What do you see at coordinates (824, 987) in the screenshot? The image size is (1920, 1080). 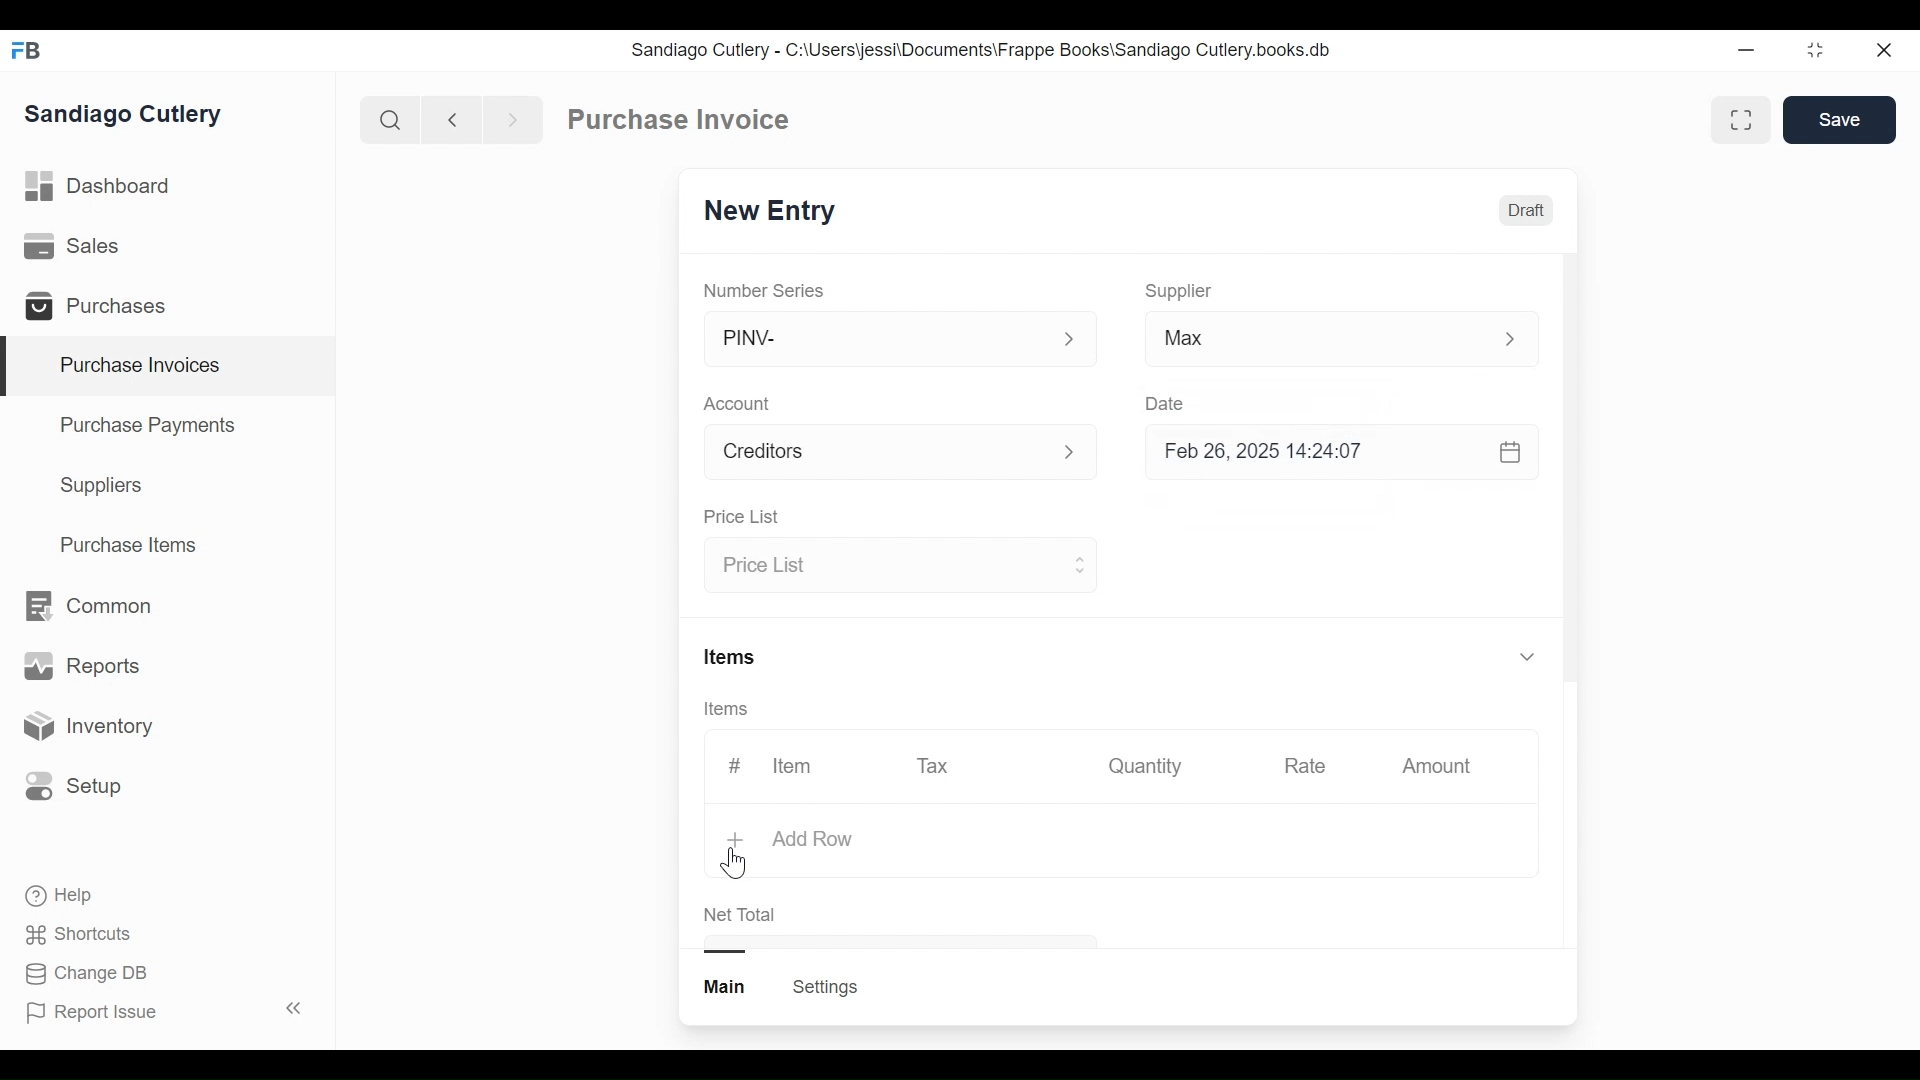 I see `Settings` at bounding box center [824, 987].